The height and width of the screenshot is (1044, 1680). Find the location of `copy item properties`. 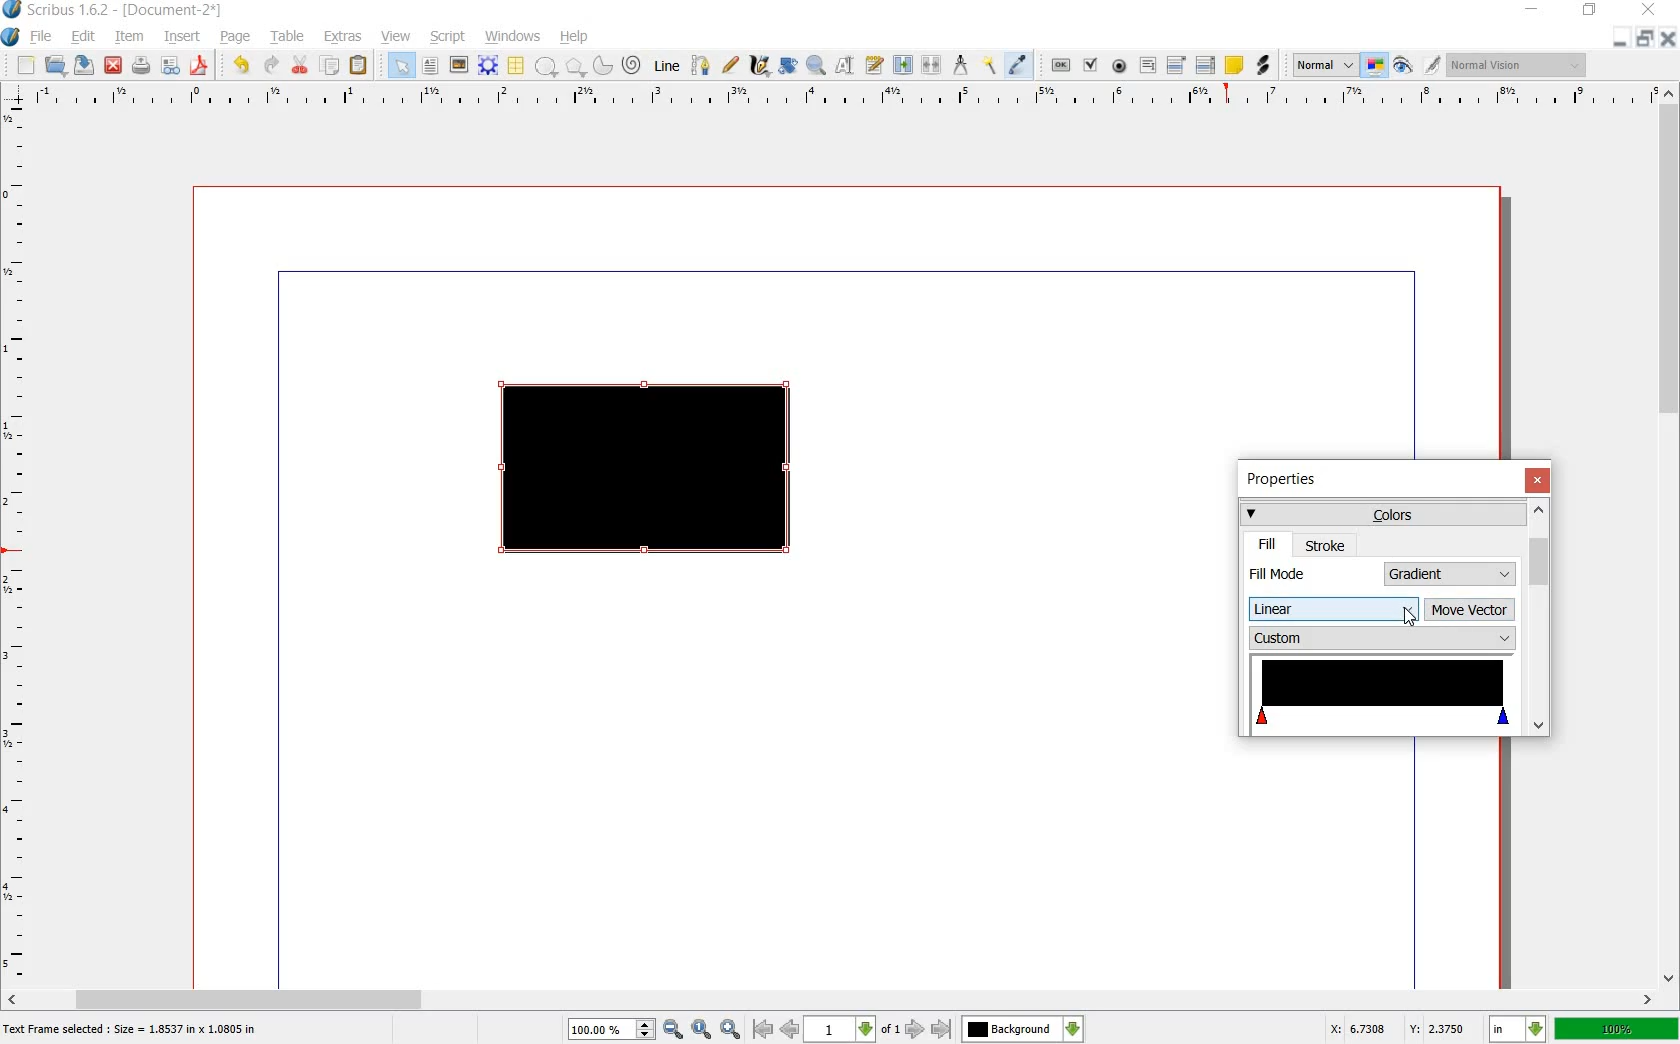

copy item properties is located at coordinates (991, 64).